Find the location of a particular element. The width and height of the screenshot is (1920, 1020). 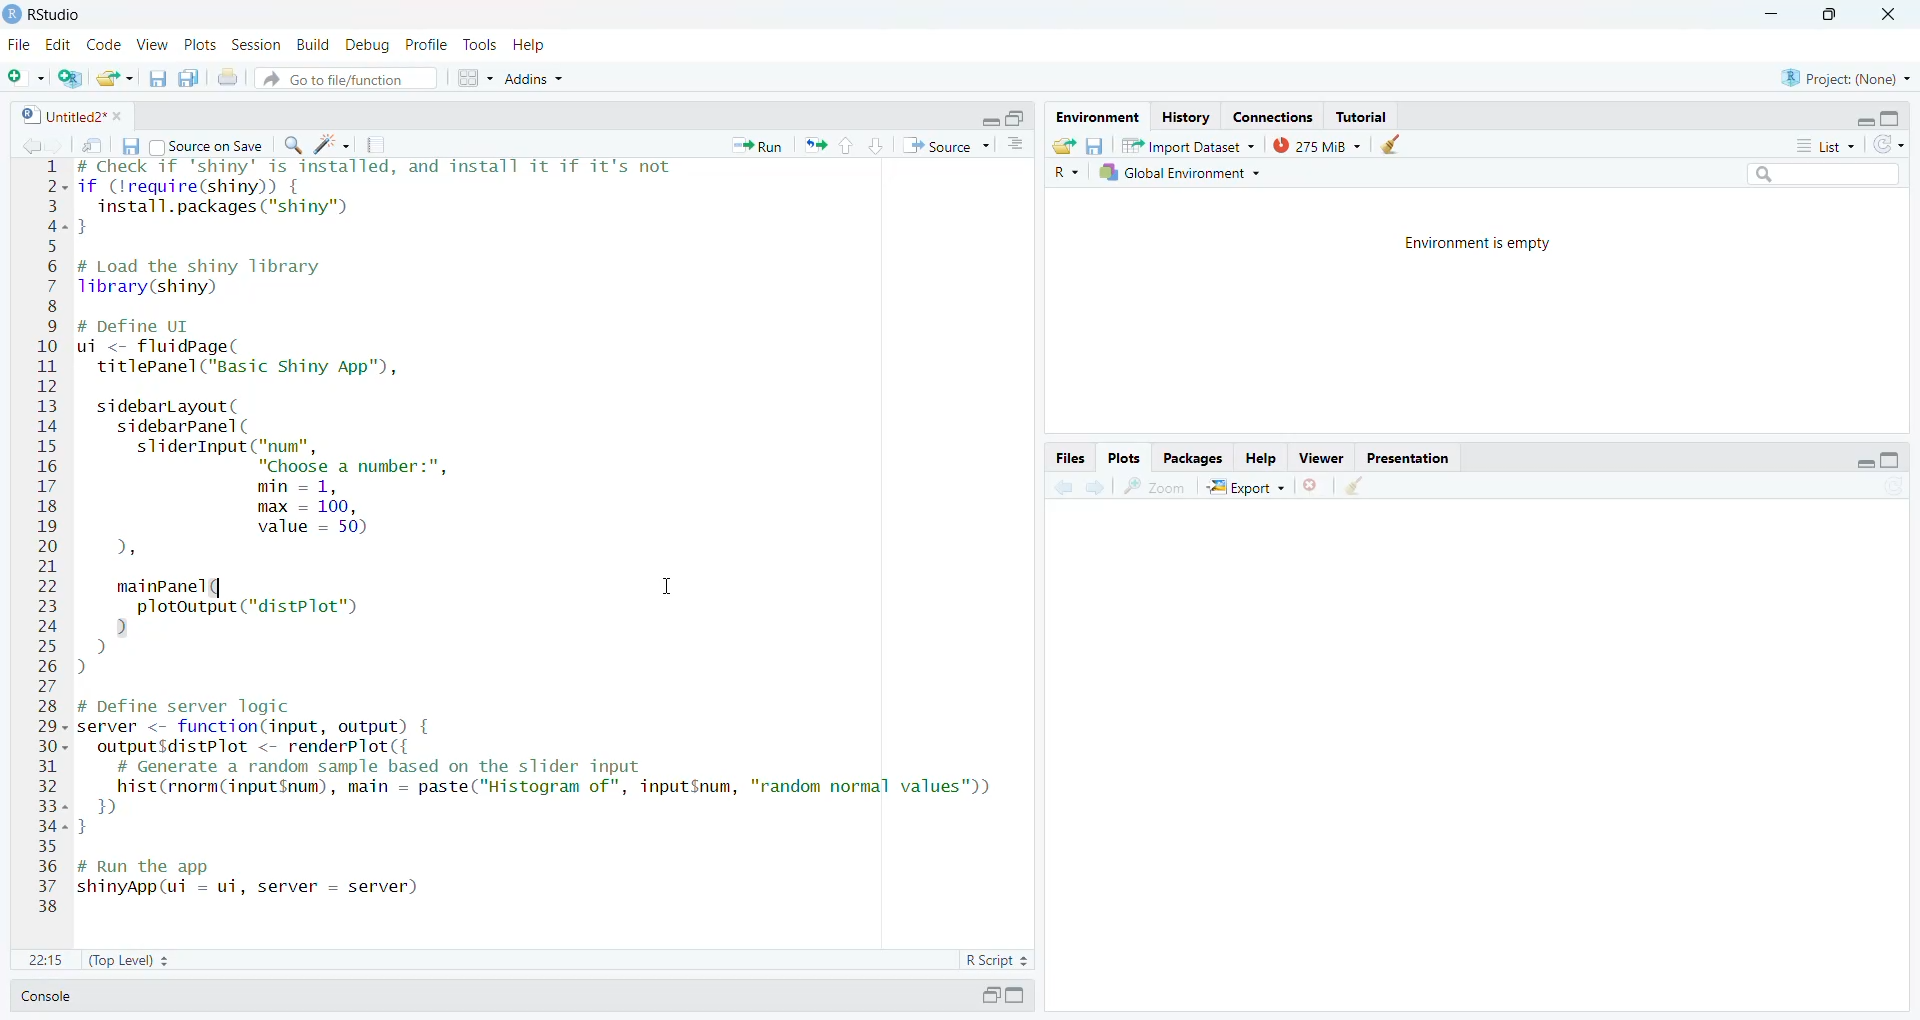

Tutorial is located at coordinates (1360, 117).